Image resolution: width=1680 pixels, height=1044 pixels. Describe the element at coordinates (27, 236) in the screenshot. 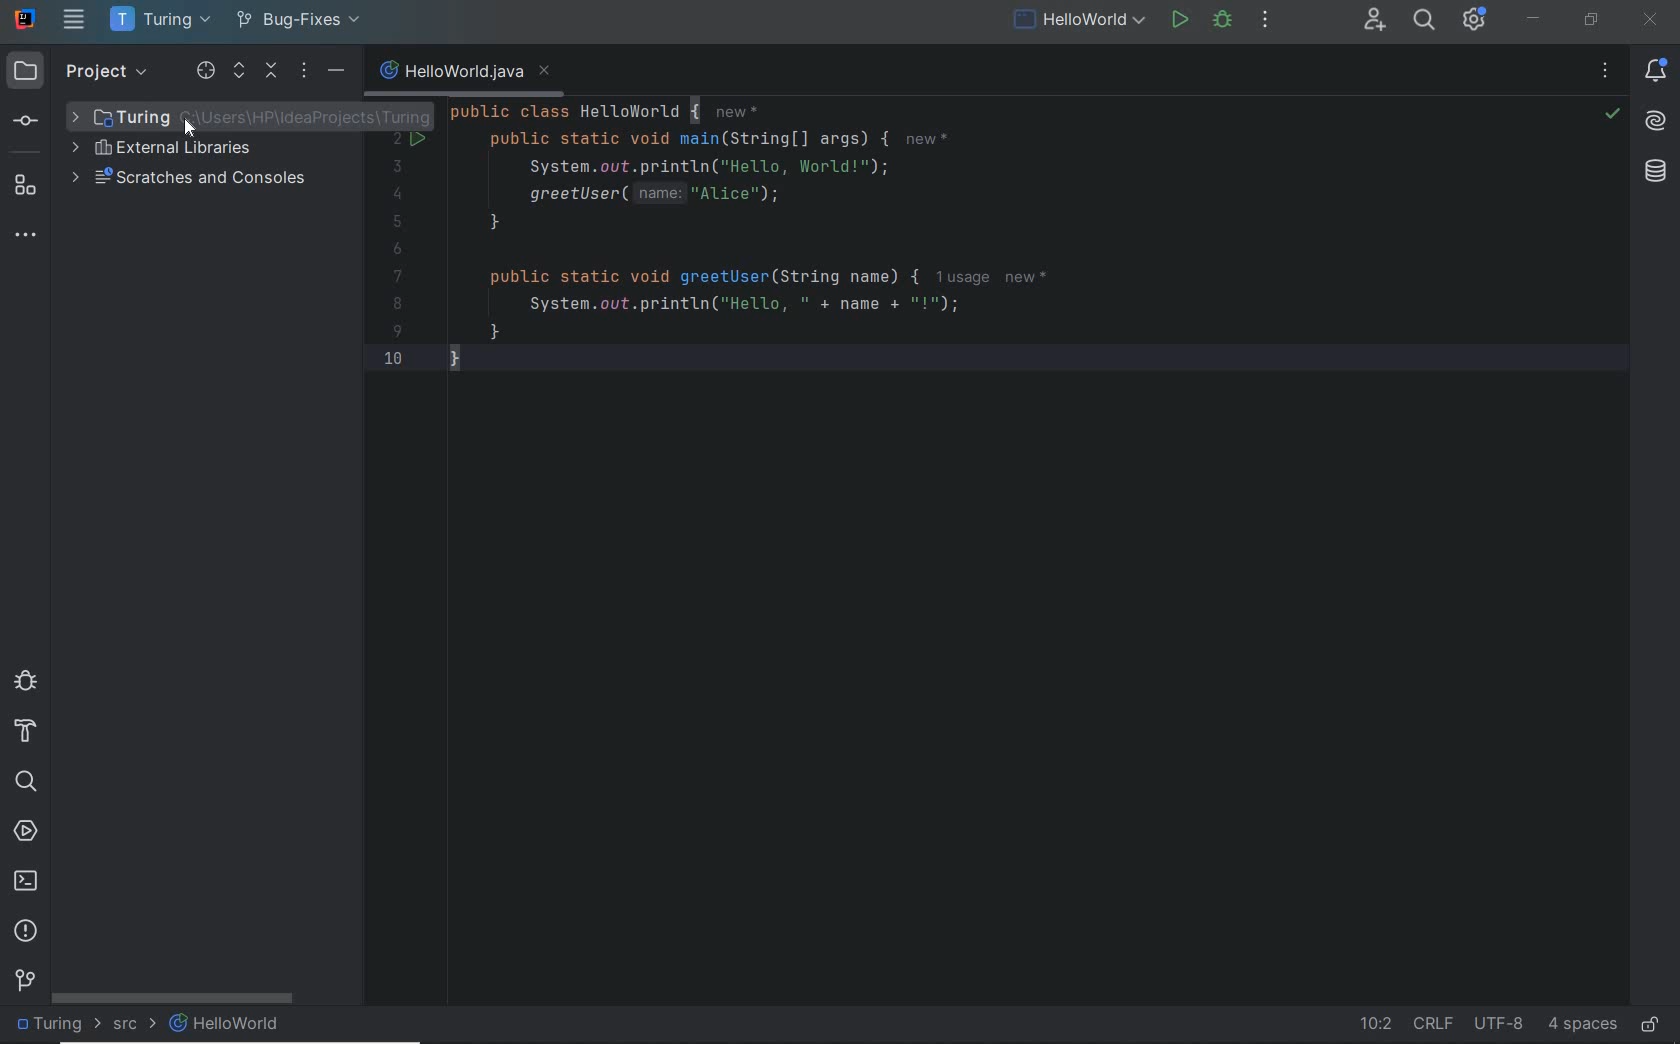

I see `more tool windows` at that location.